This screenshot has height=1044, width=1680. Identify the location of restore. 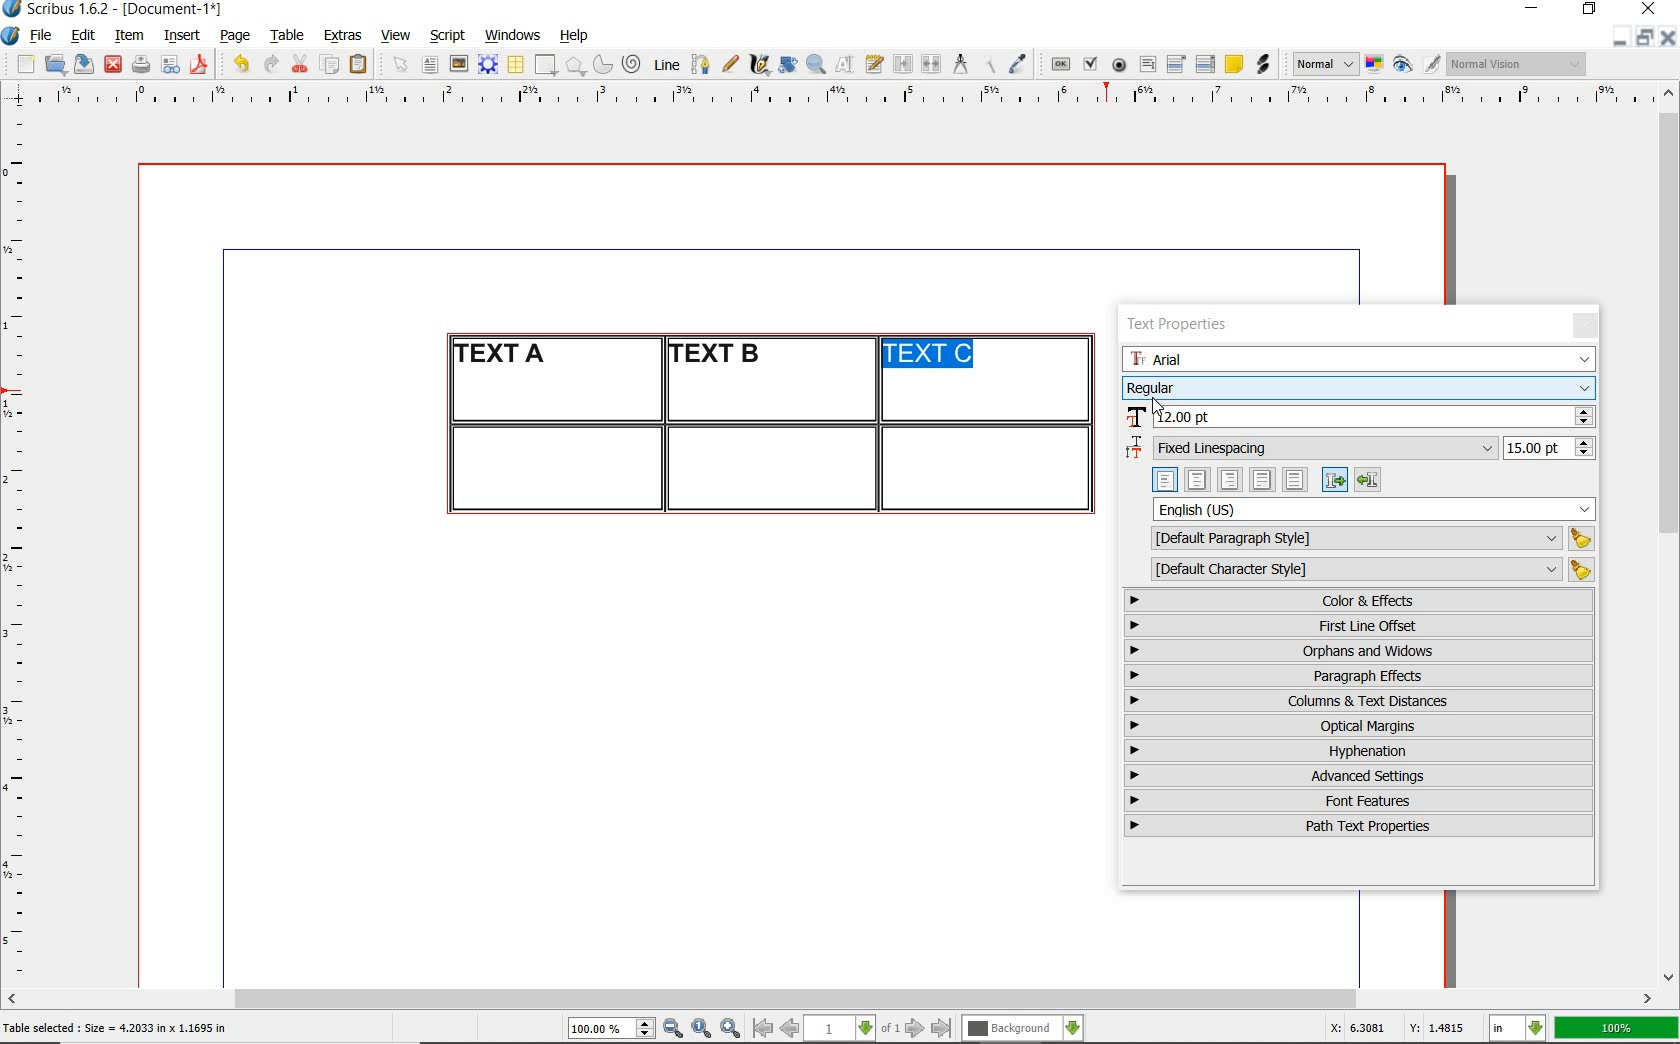
(1645, 36).